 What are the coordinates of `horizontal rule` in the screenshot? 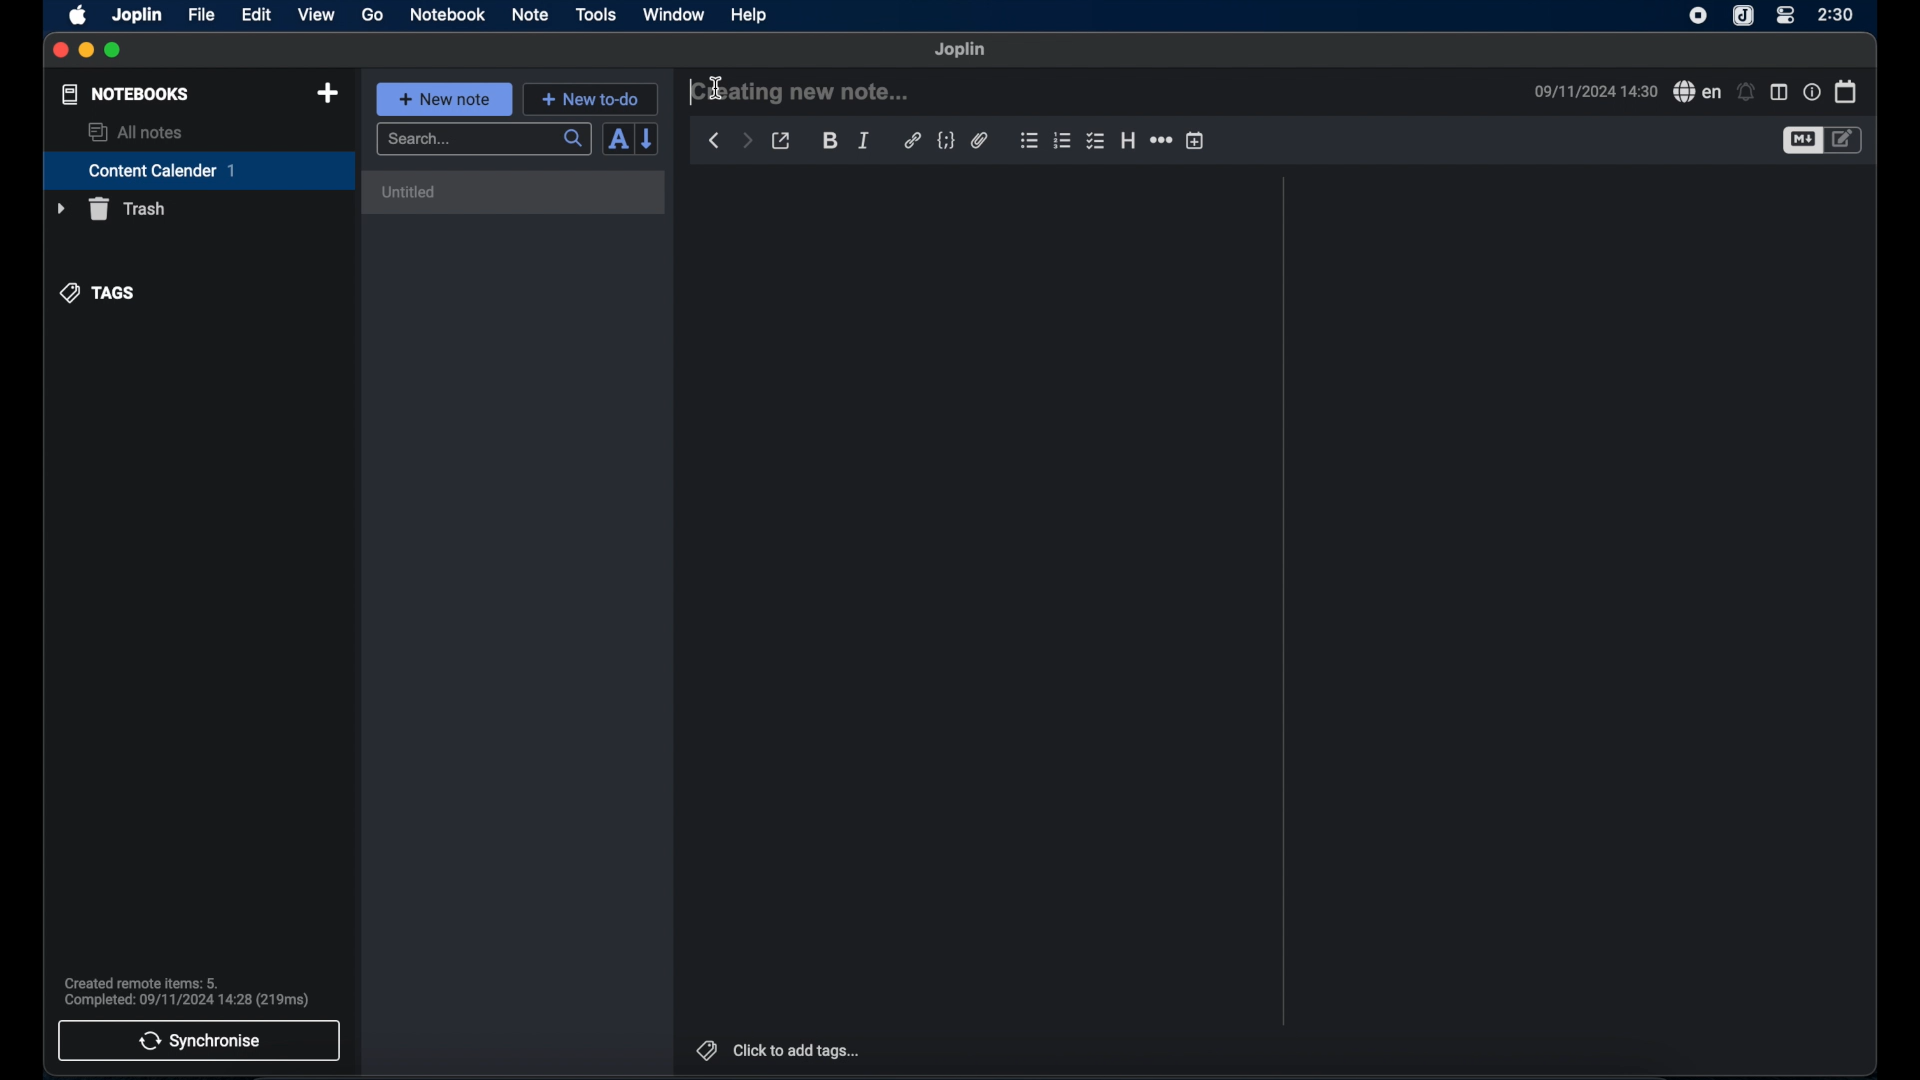 It's located at (1163, 140).